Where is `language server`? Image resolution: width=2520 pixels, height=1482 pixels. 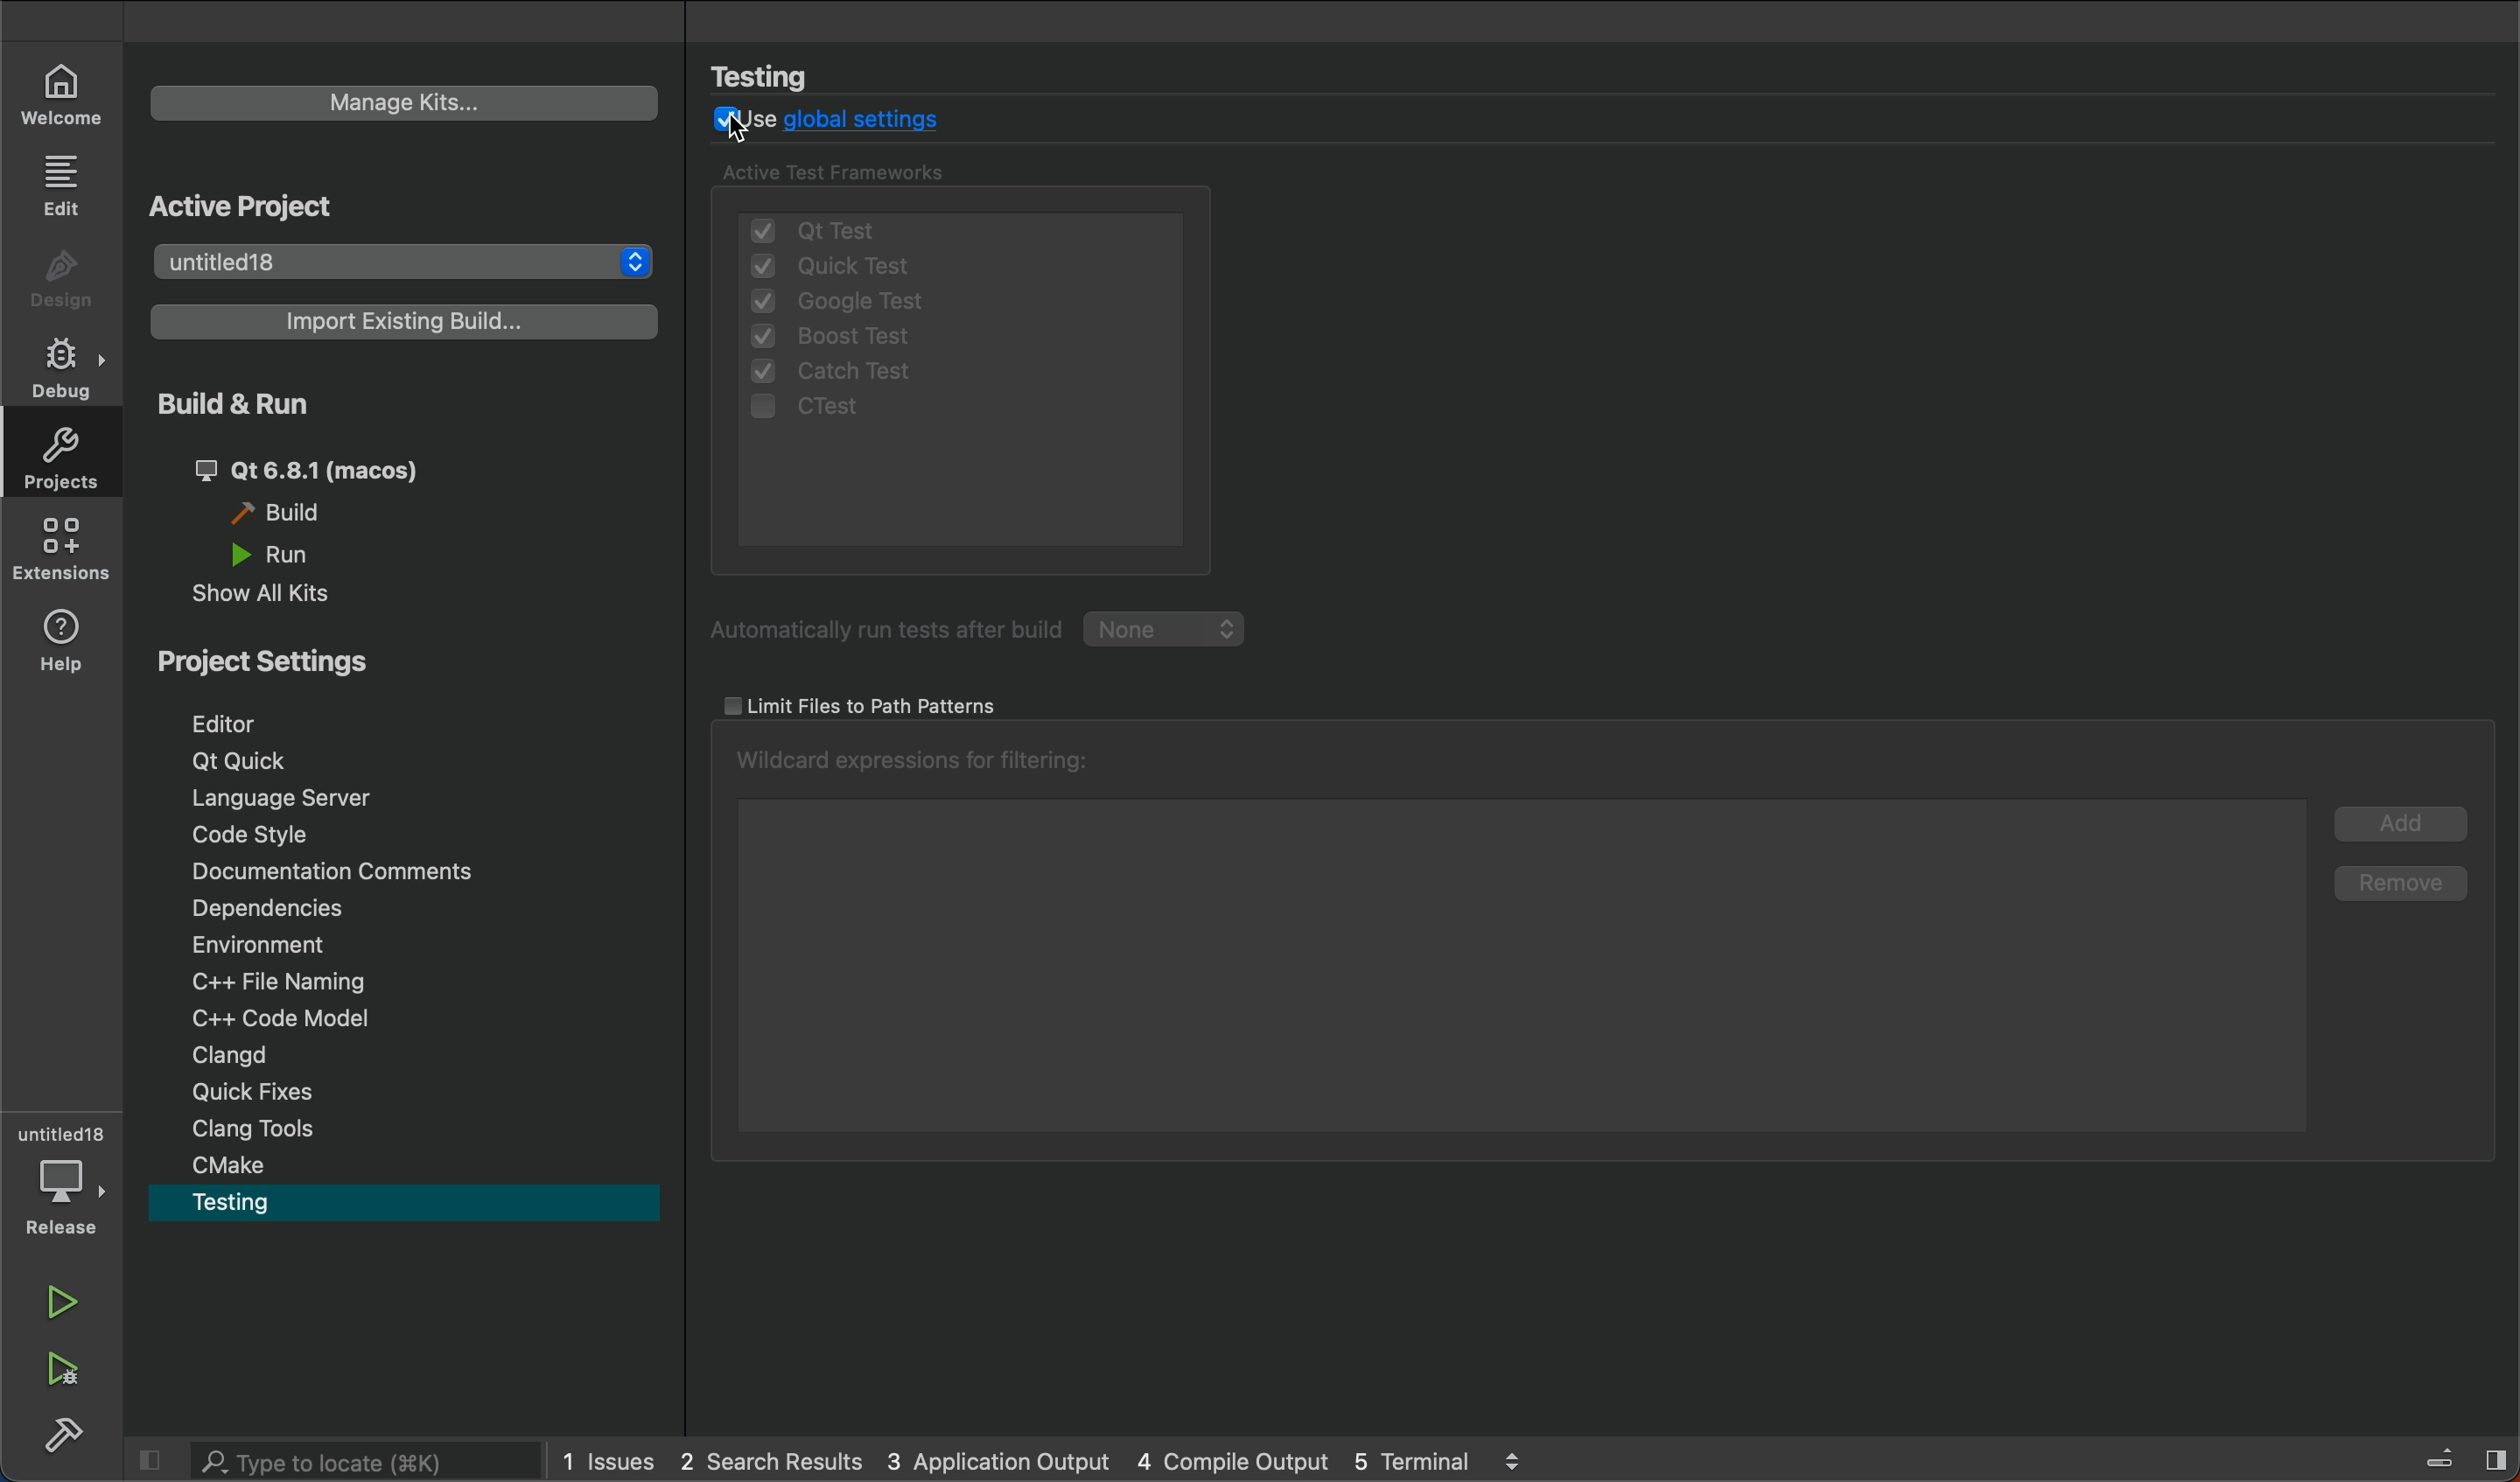
language server is located at coordinates (395, 803).